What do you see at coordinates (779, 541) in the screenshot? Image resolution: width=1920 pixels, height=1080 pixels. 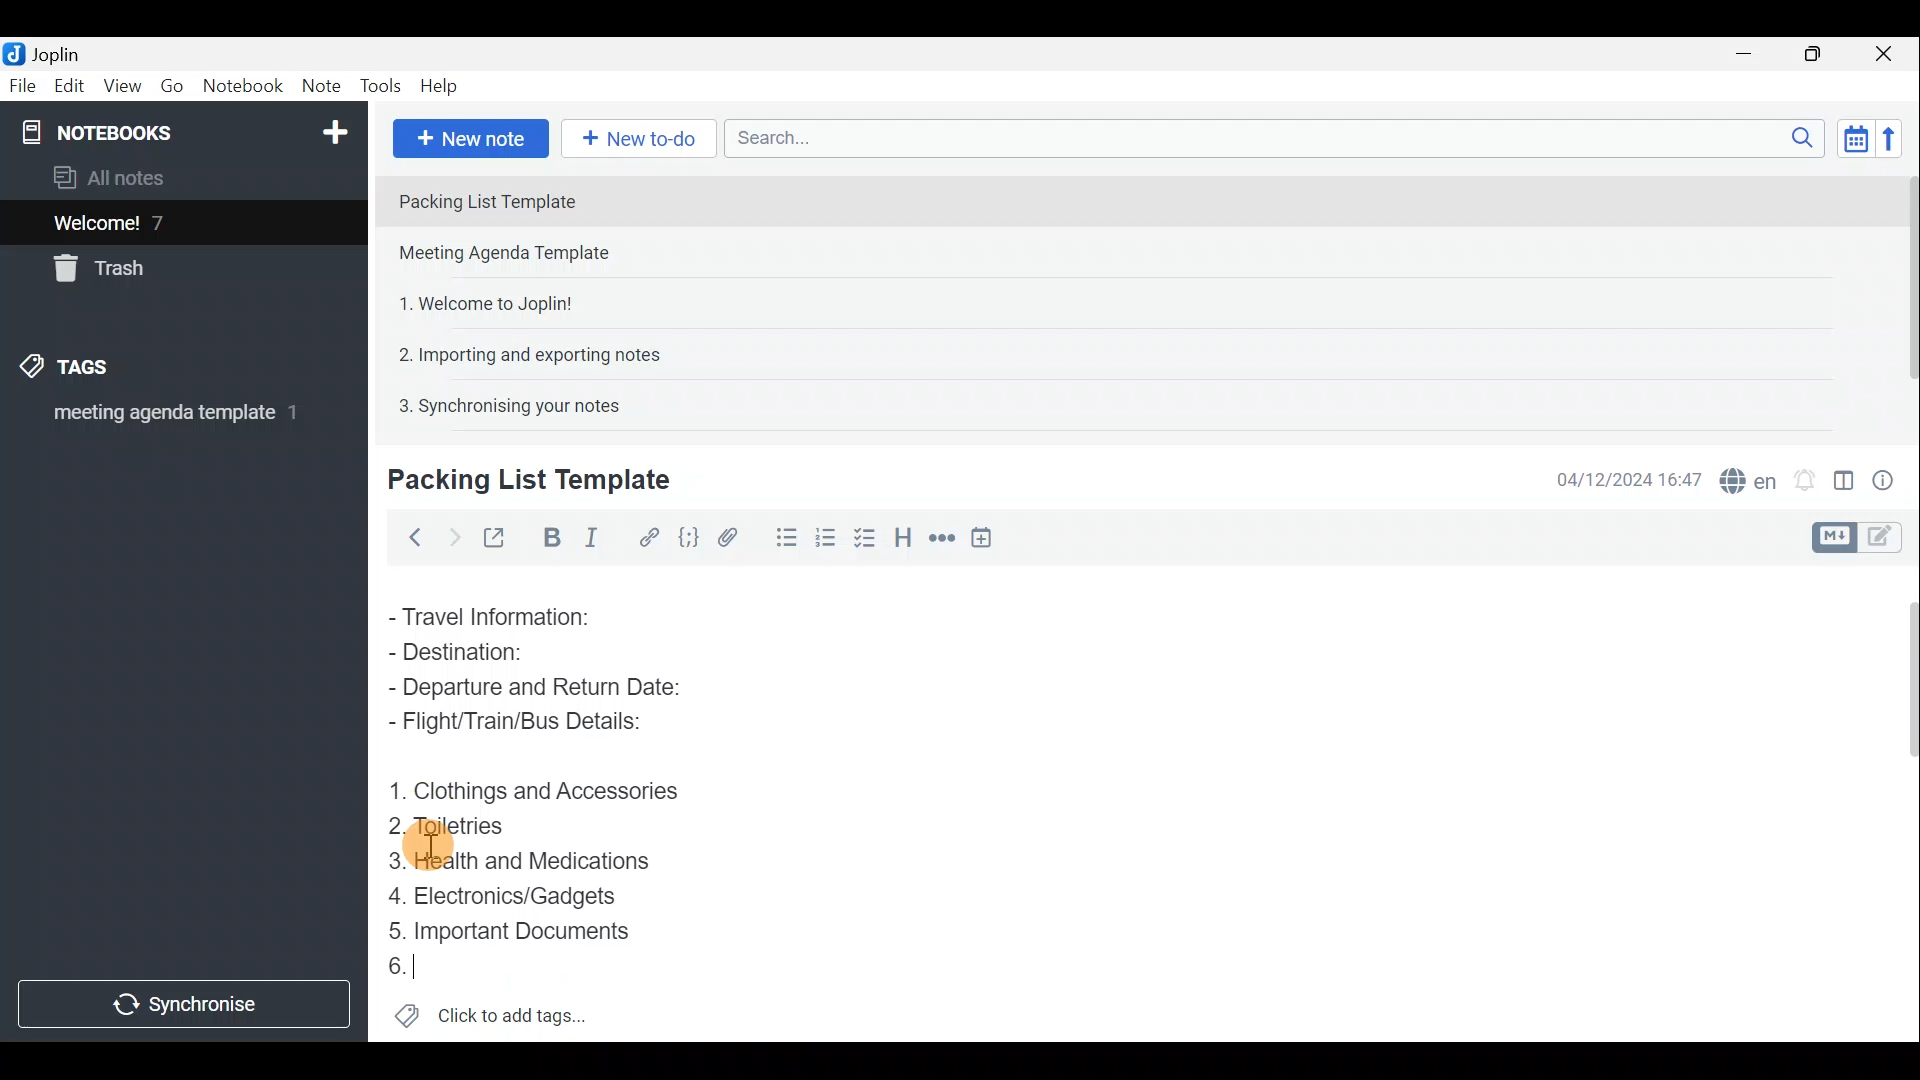 I see `Bulleted list` at bounding box center [779, 541].